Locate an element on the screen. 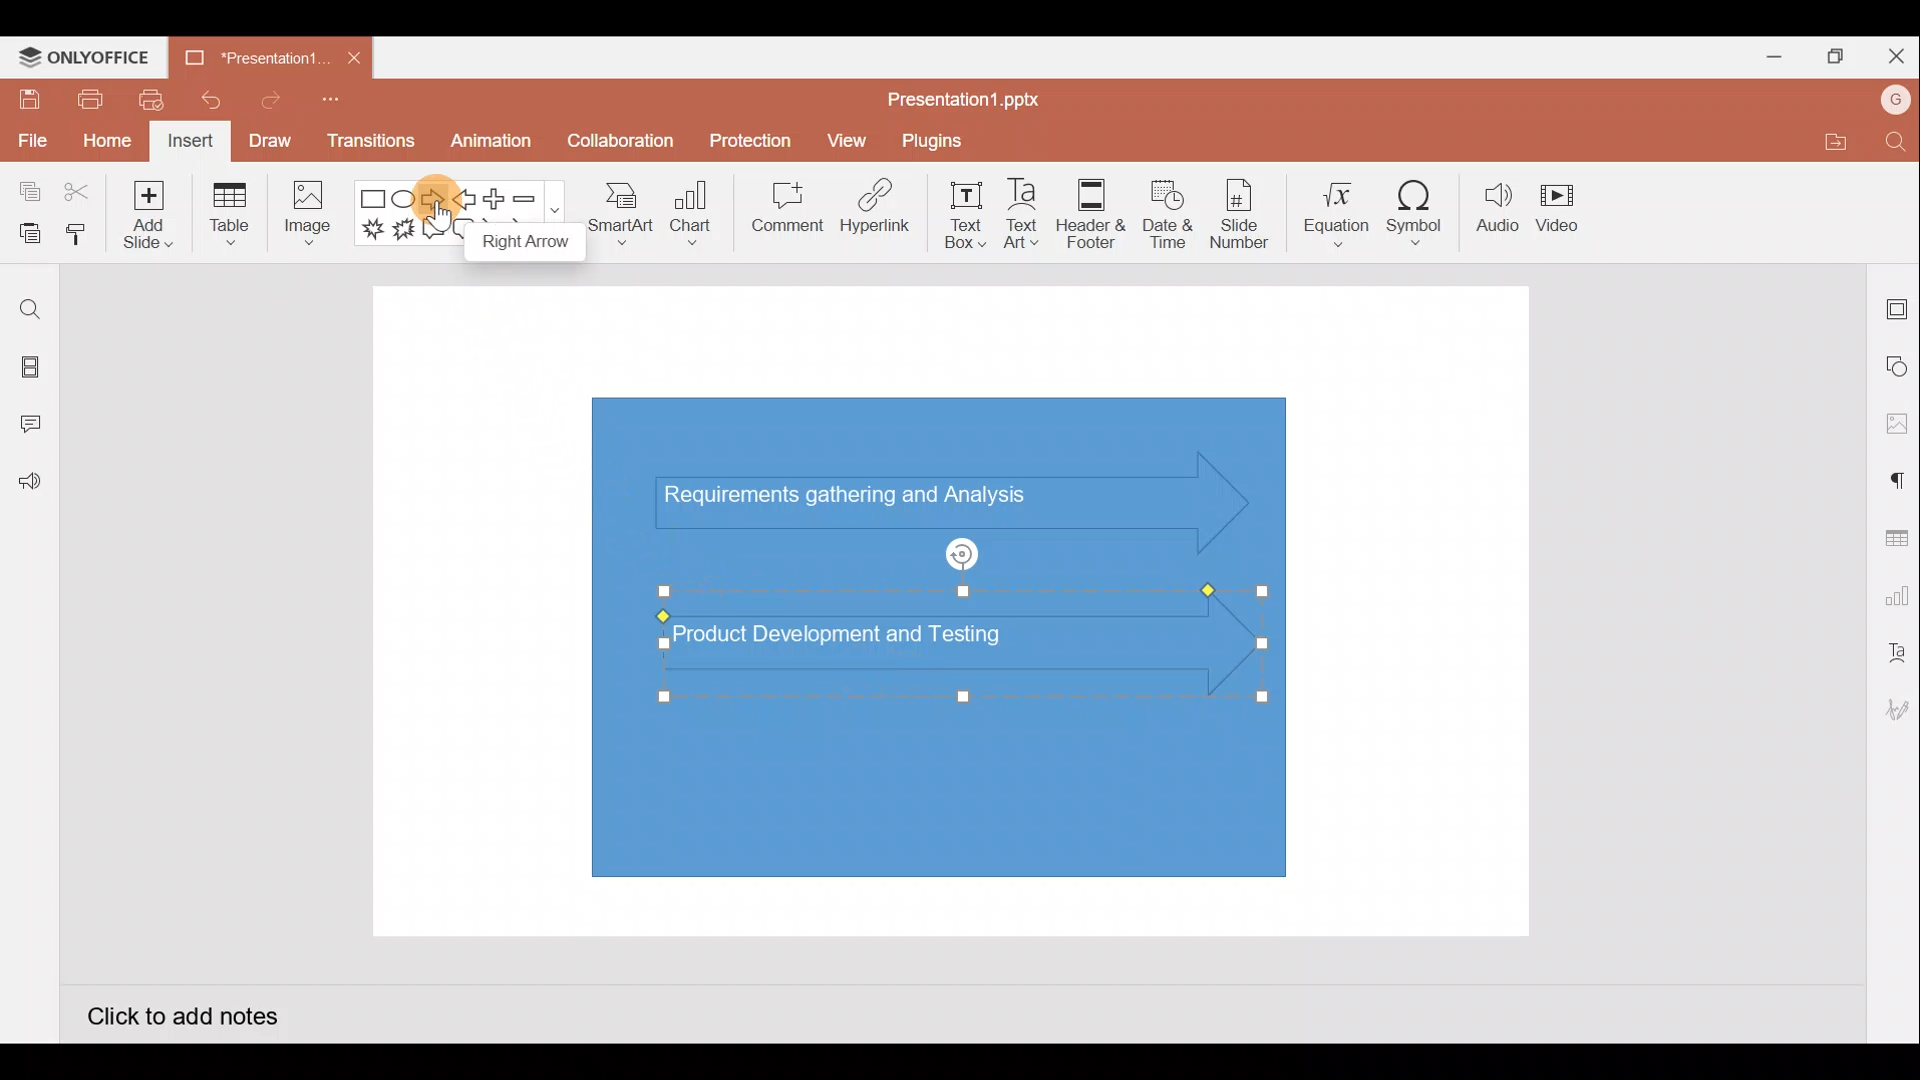  View is located at coordinates (850, 136).